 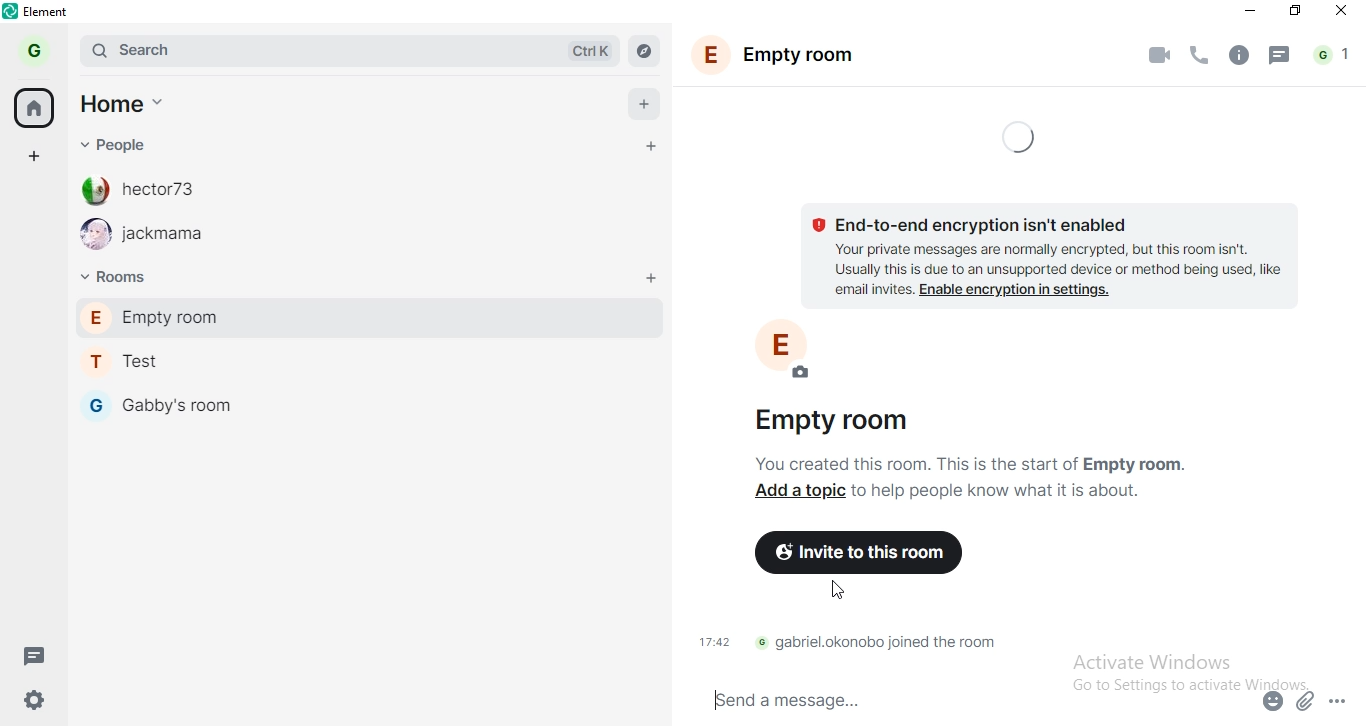 I want to click on options, so click(x=1340, y=701).